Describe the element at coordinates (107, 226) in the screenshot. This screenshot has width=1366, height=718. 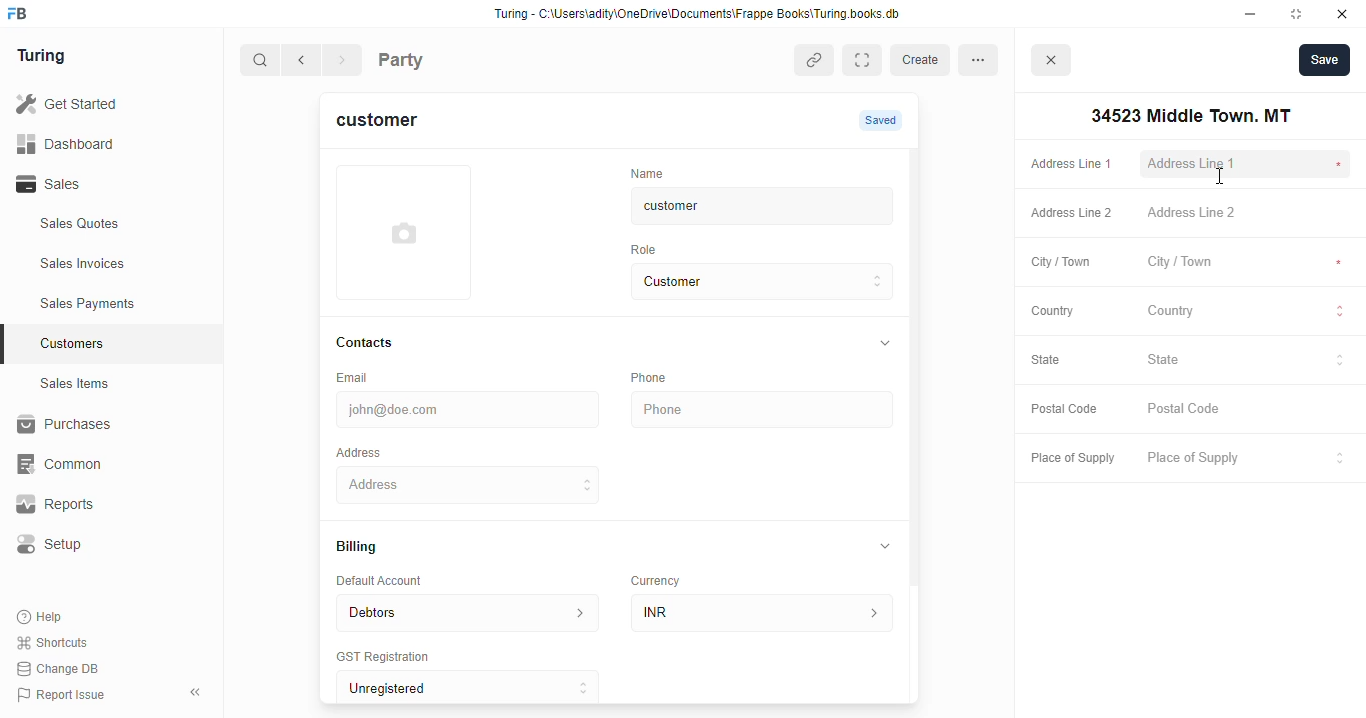
I see `Sales Quotes` at that location.